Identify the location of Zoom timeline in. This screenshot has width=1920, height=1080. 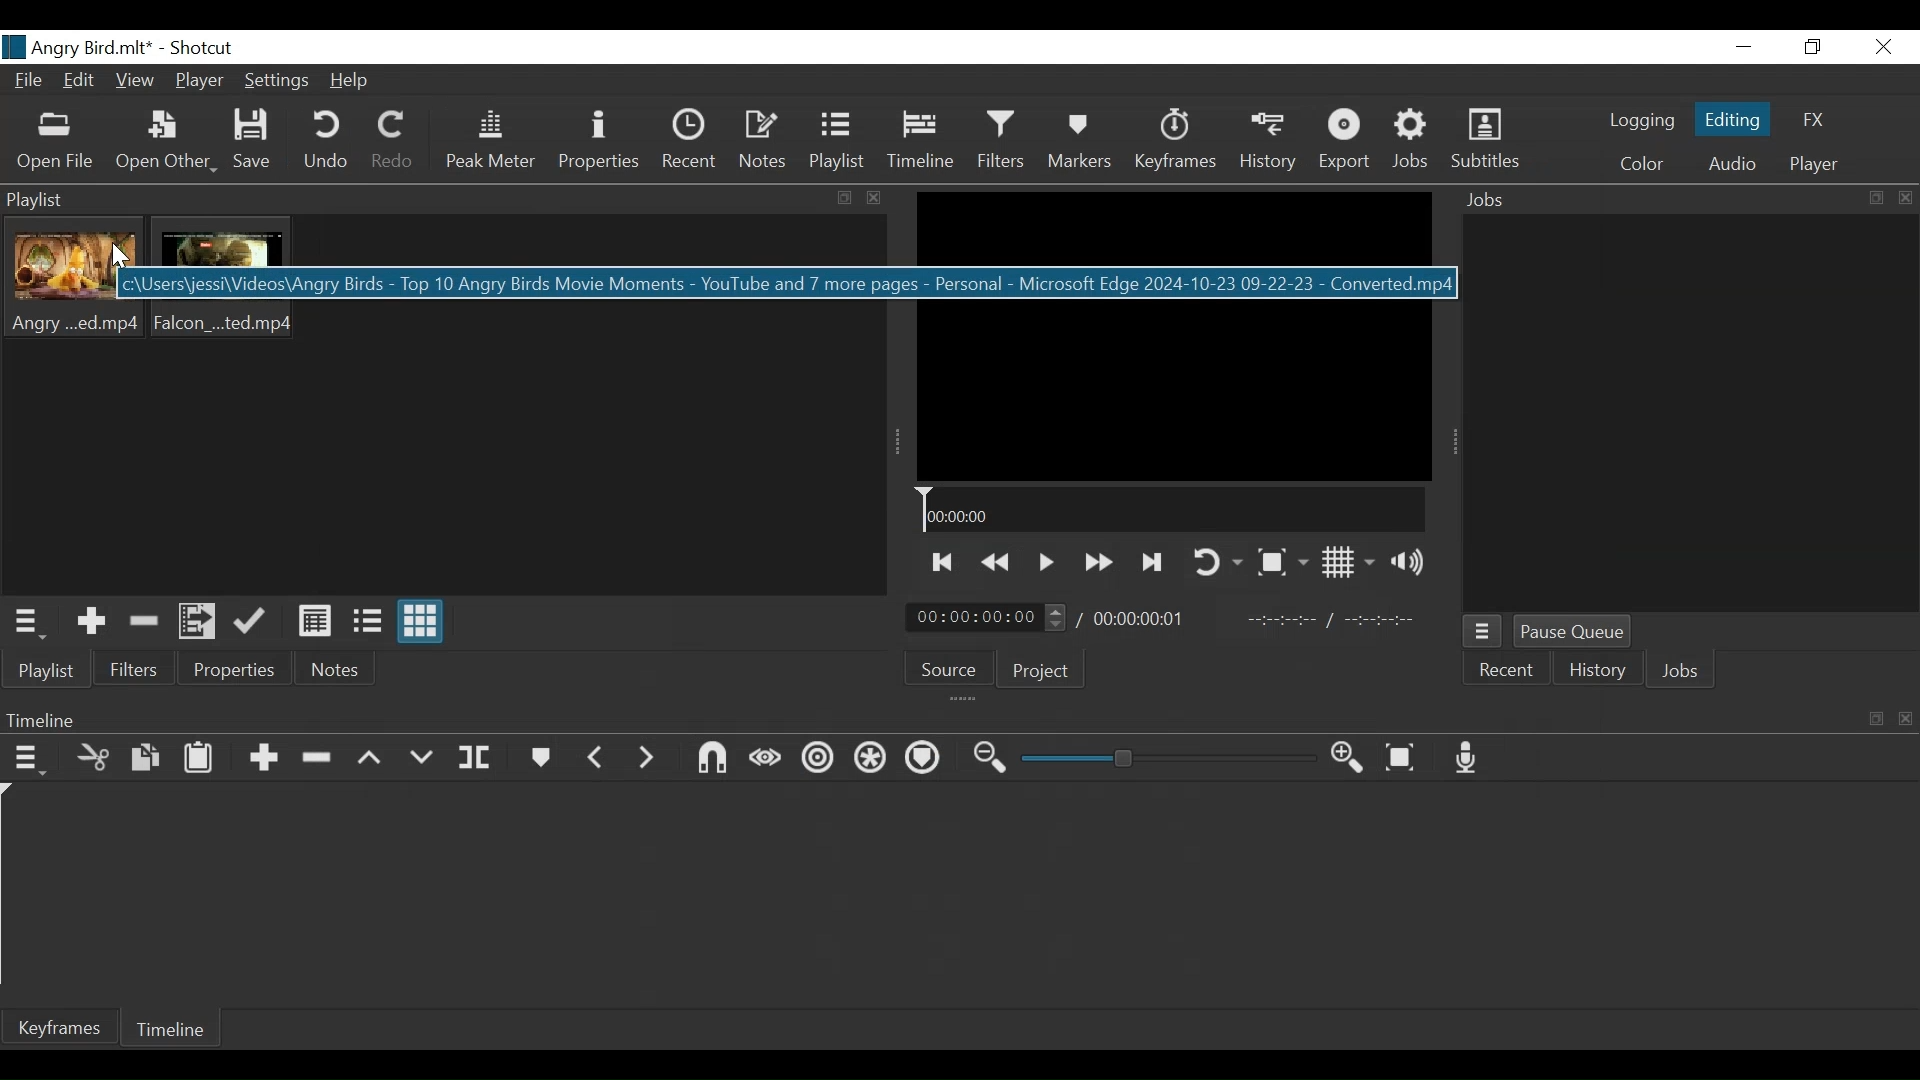
(1352, 760).